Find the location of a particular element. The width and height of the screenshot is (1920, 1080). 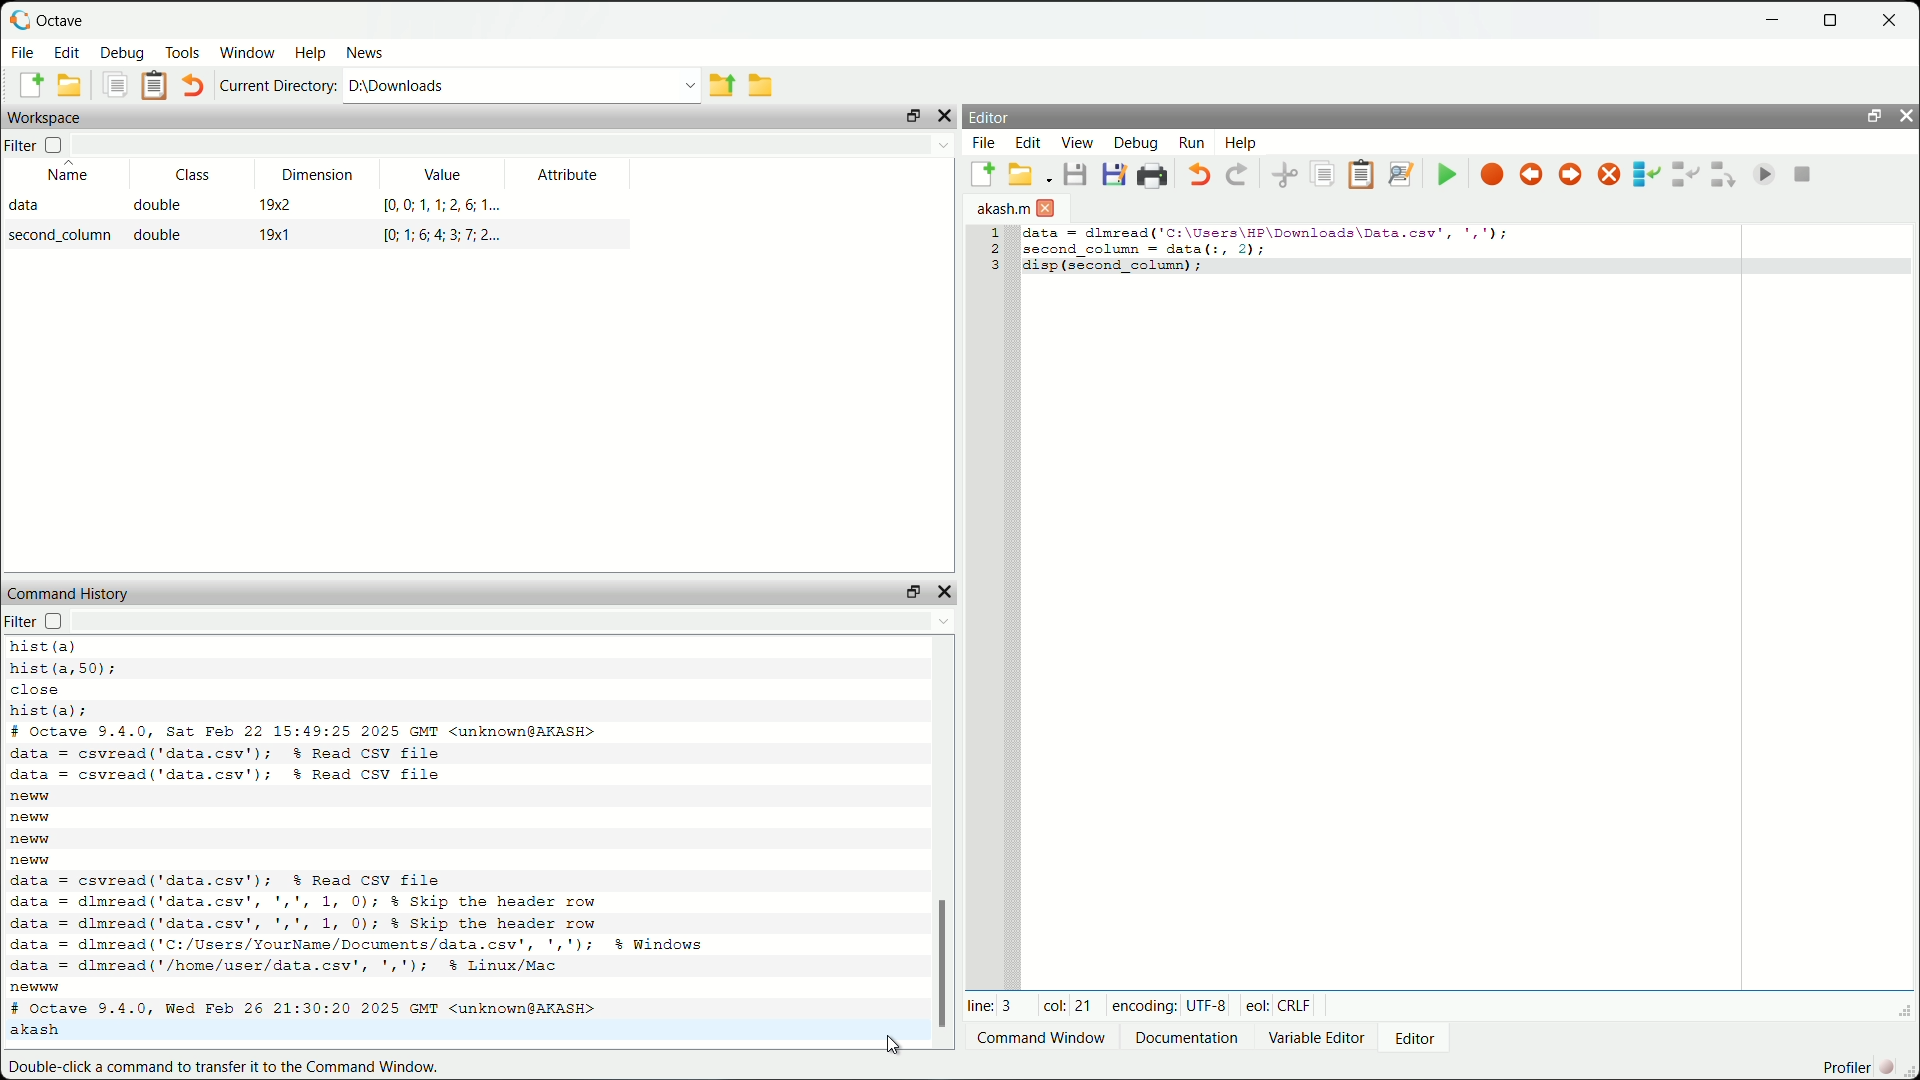

octave version and date is located at coordinates (353, 1007).